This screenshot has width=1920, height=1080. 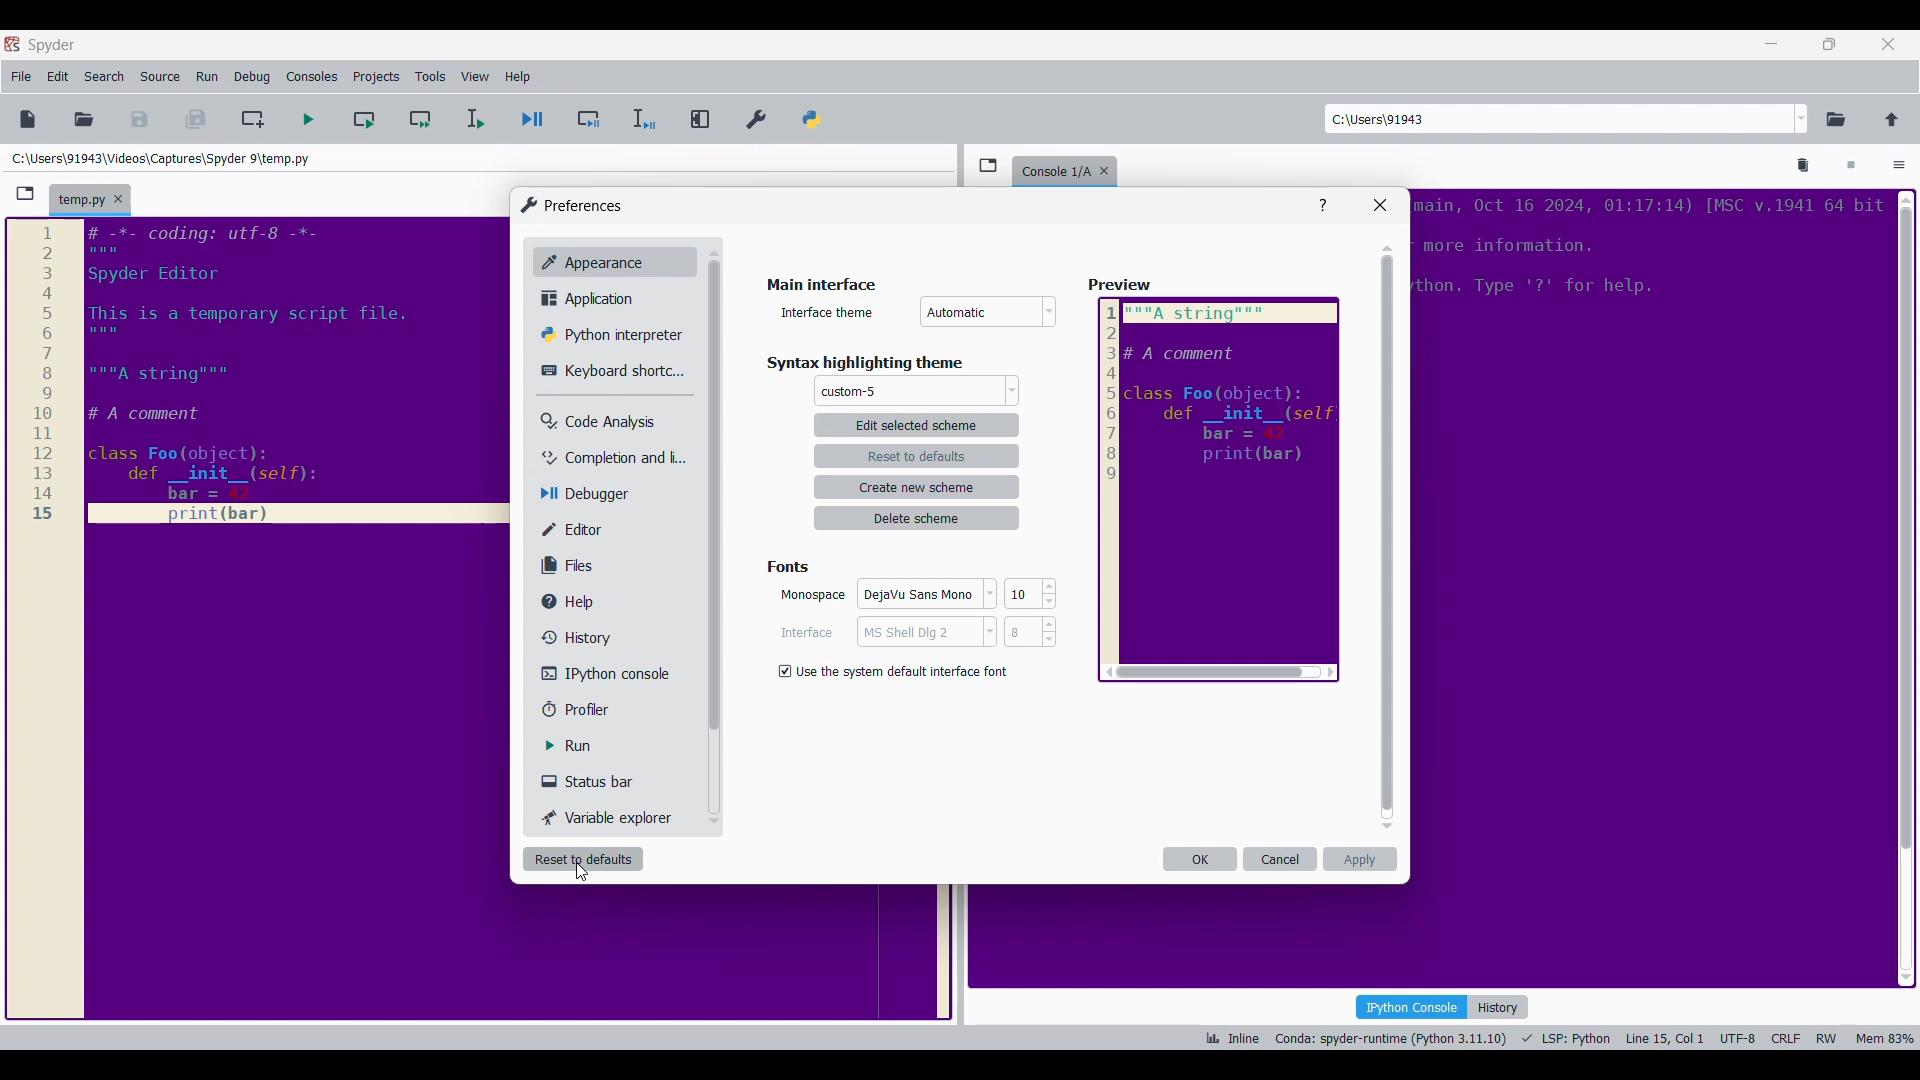 I want to click on Mem 84%, so click(x=1881, y=1038).